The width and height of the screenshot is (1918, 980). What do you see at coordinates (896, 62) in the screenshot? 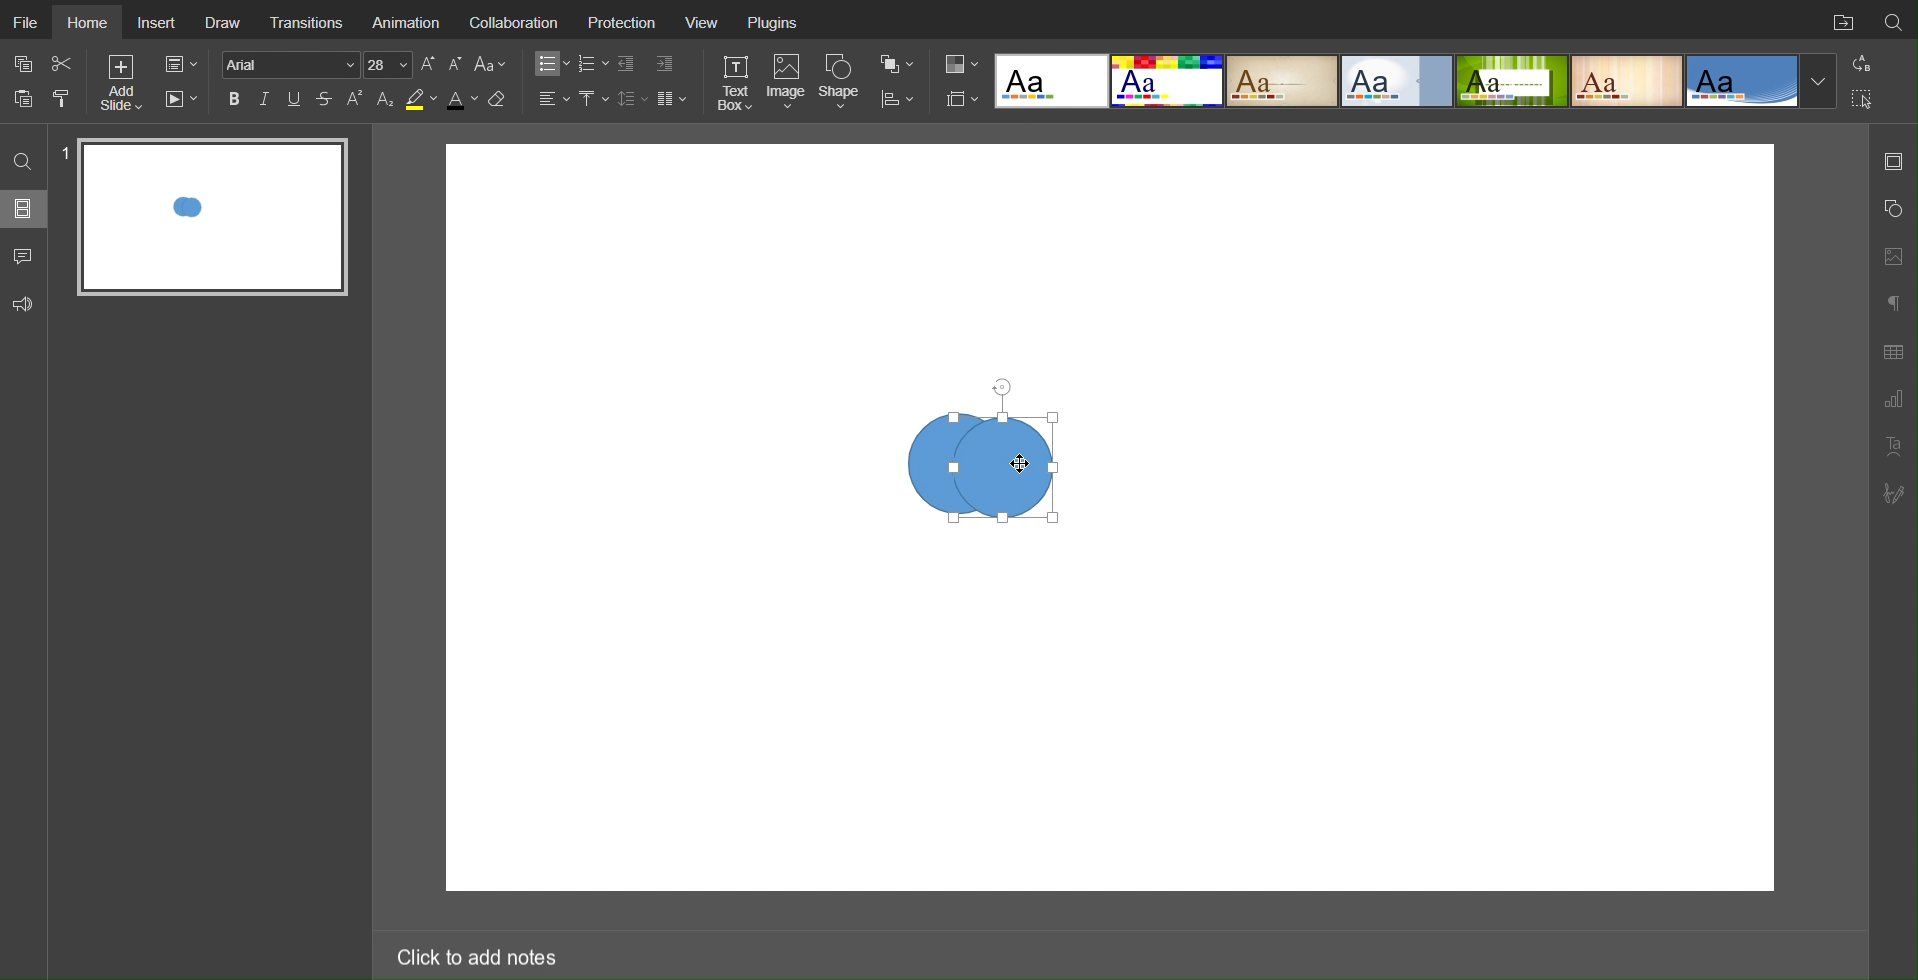
I see `Arrangement` at bounding box center [896, 62].